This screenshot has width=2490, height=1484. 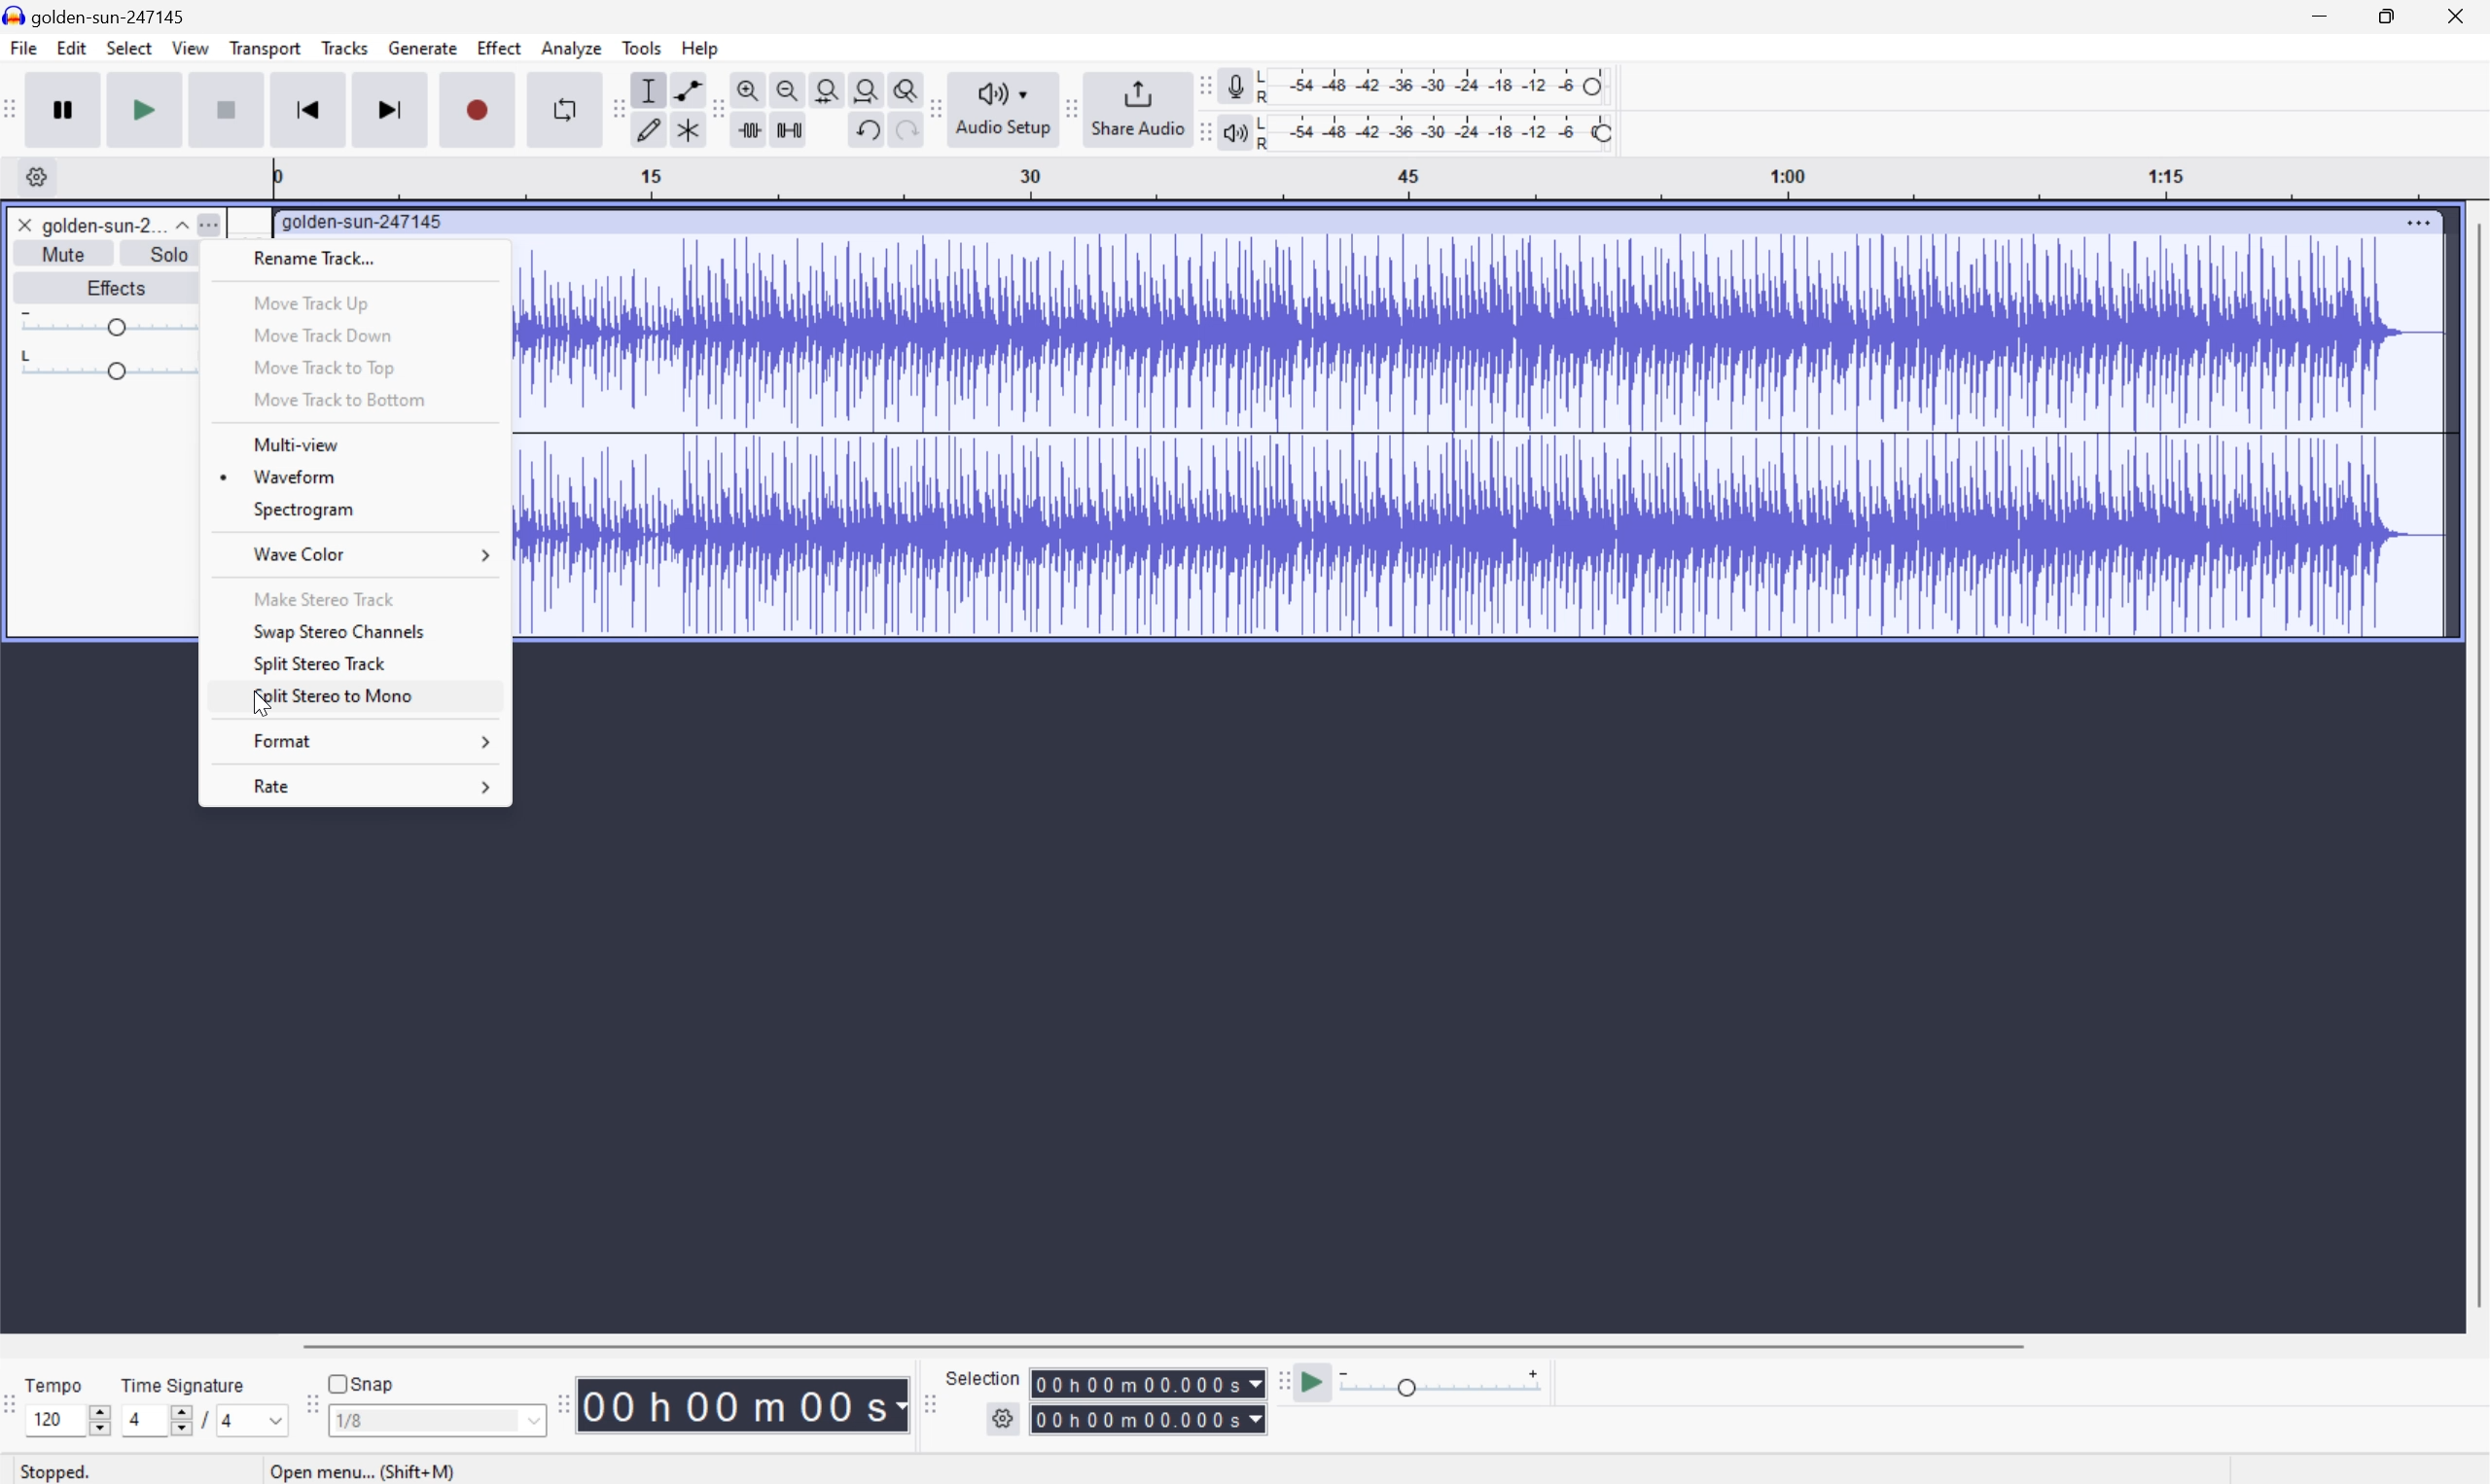 What do you see at coordinates (70, 112) in the screenshot?
I see `Pause` at bounding box center [70, 112].